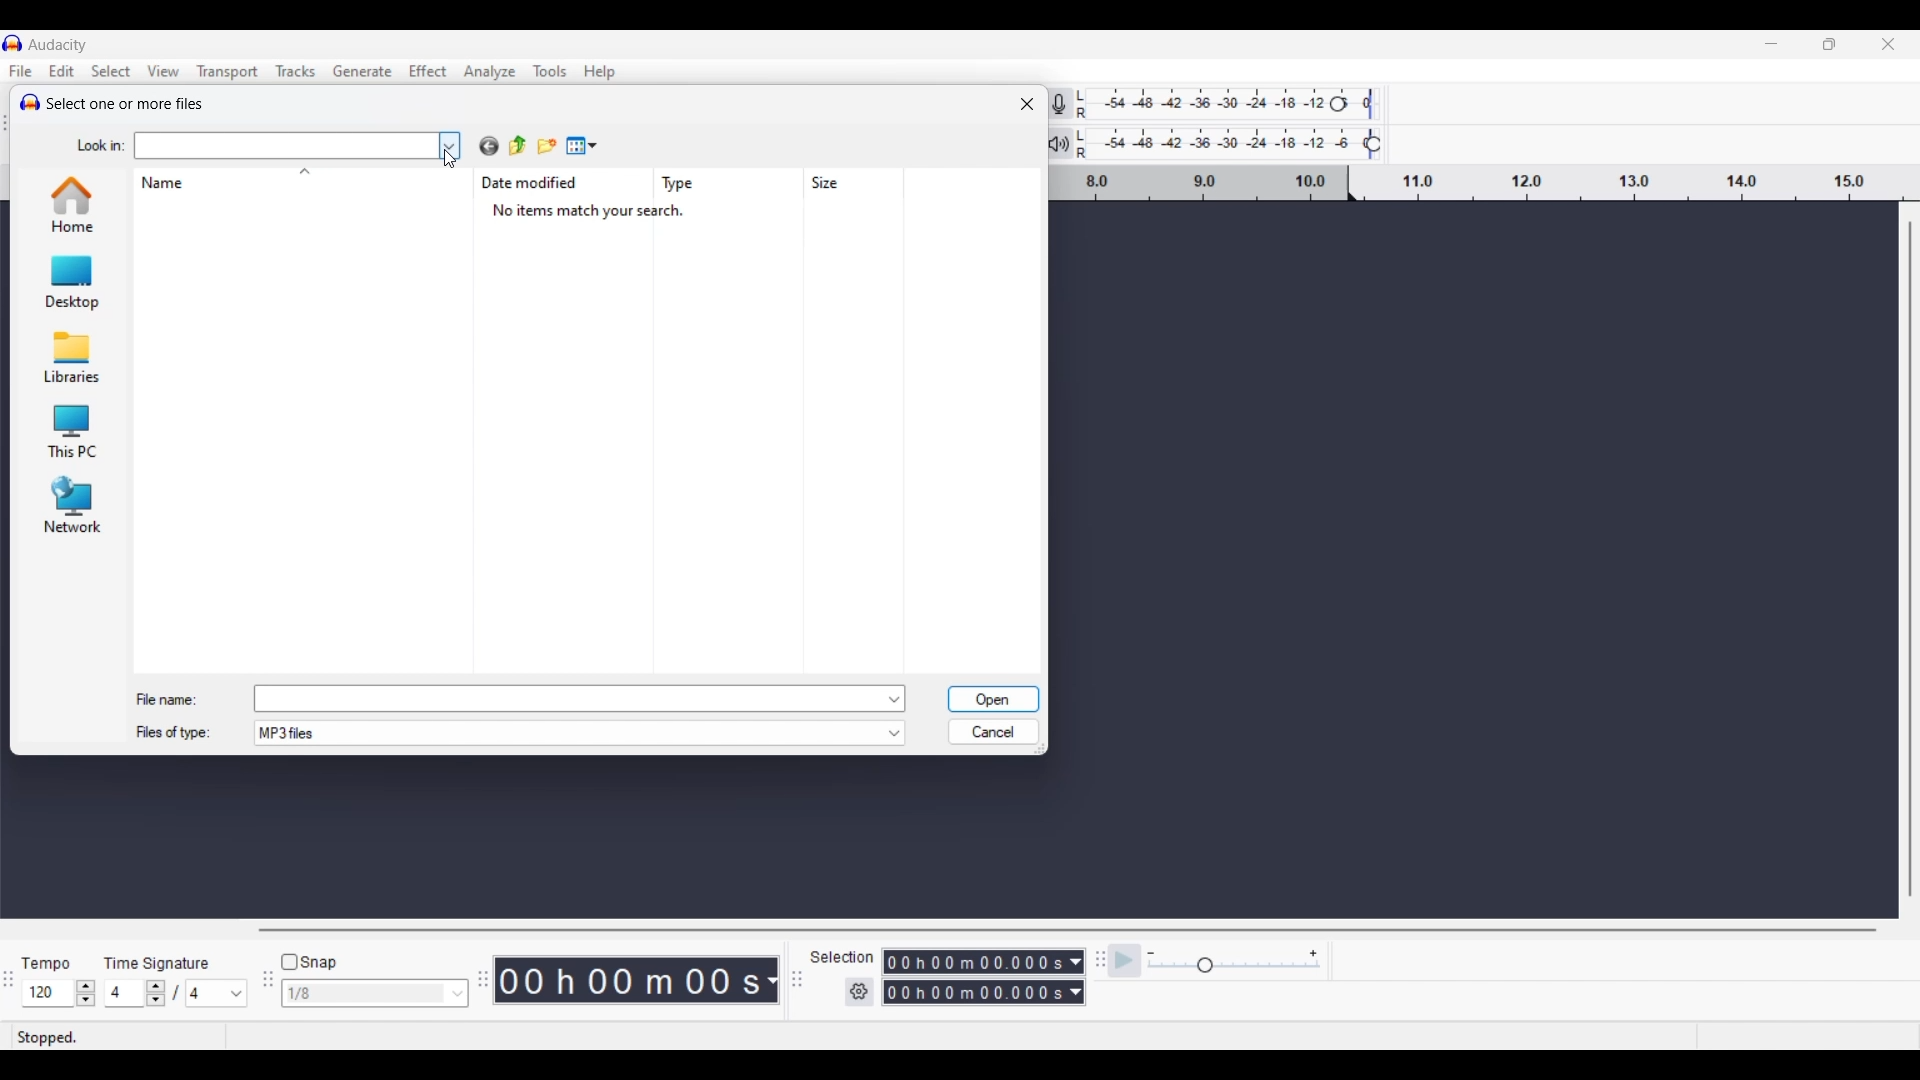 Image resolution: width=1920 pixels, height=1080 pixels. What do you see at coordinates (600, 212) in the screenshot?
I see `No items match your search.` at bounding box center [600, 212].